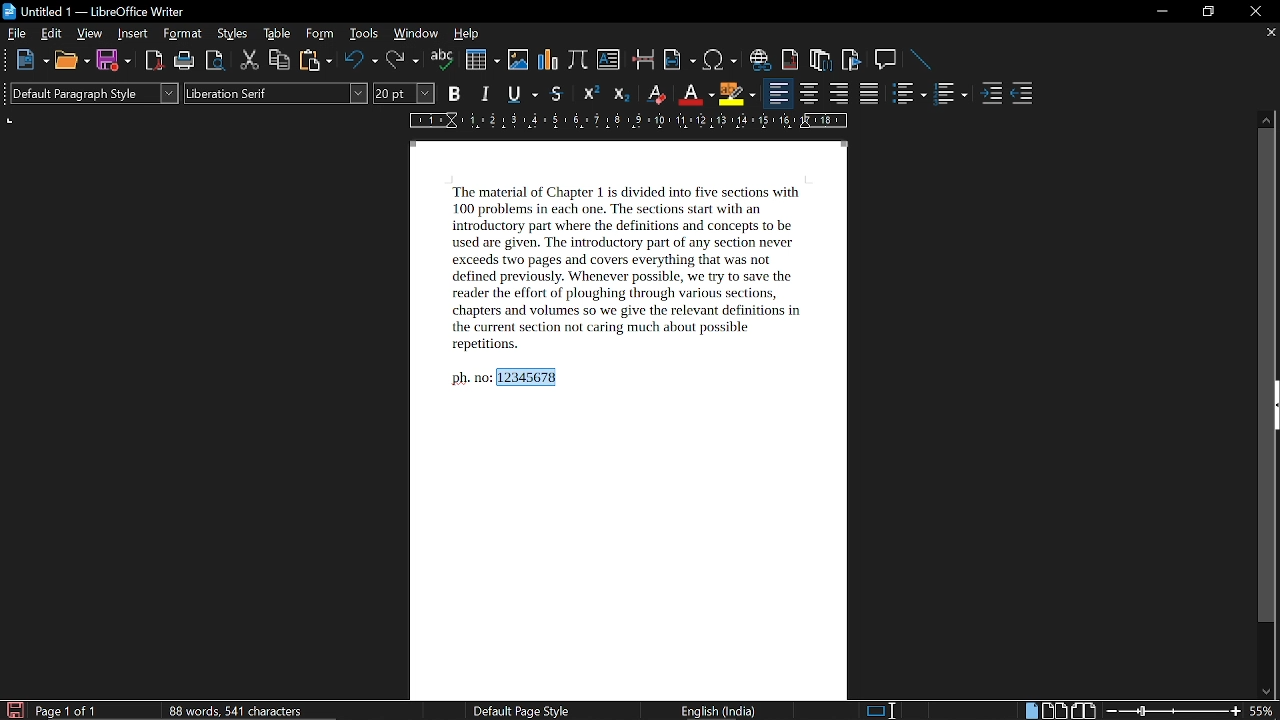 Image resolution: width=1280 pixels, height=720 pixels. I want to click on close, so click(1257, 11).